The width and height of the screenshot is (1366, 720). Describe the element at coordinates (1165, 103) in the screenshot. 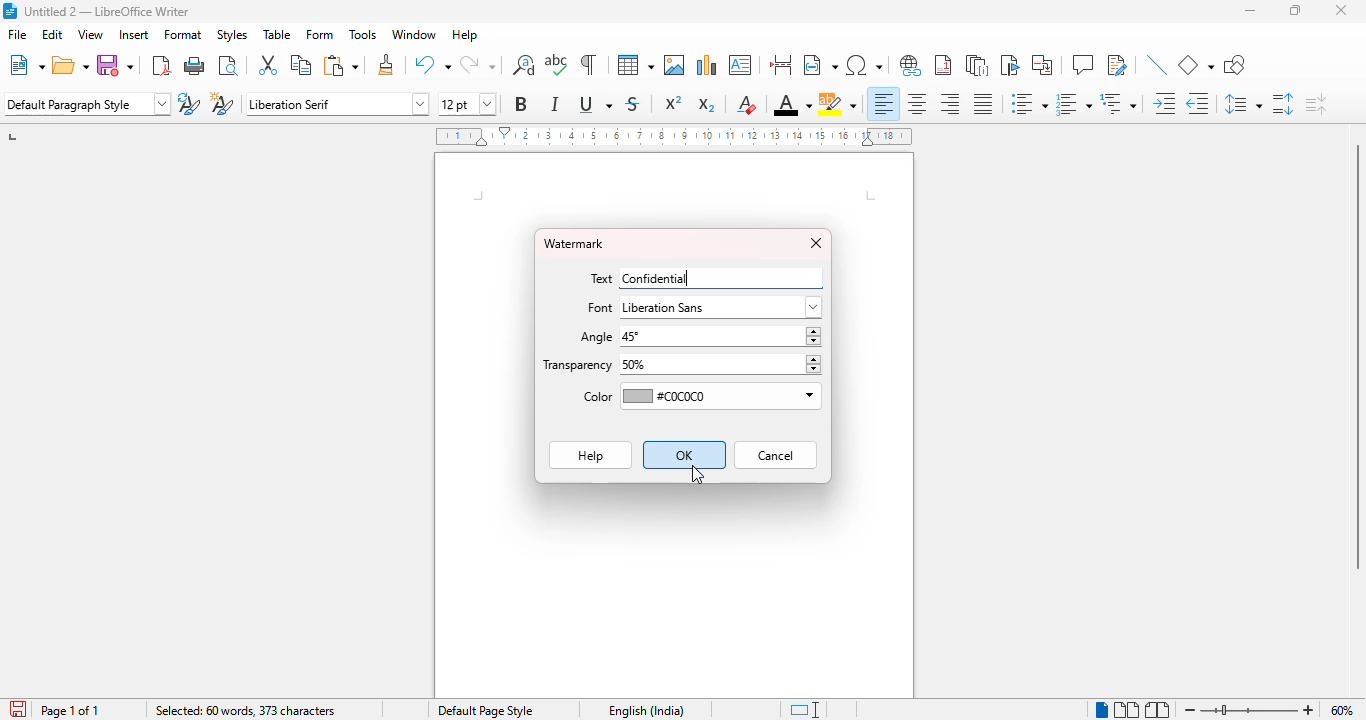

I see `increase indent` at that location.